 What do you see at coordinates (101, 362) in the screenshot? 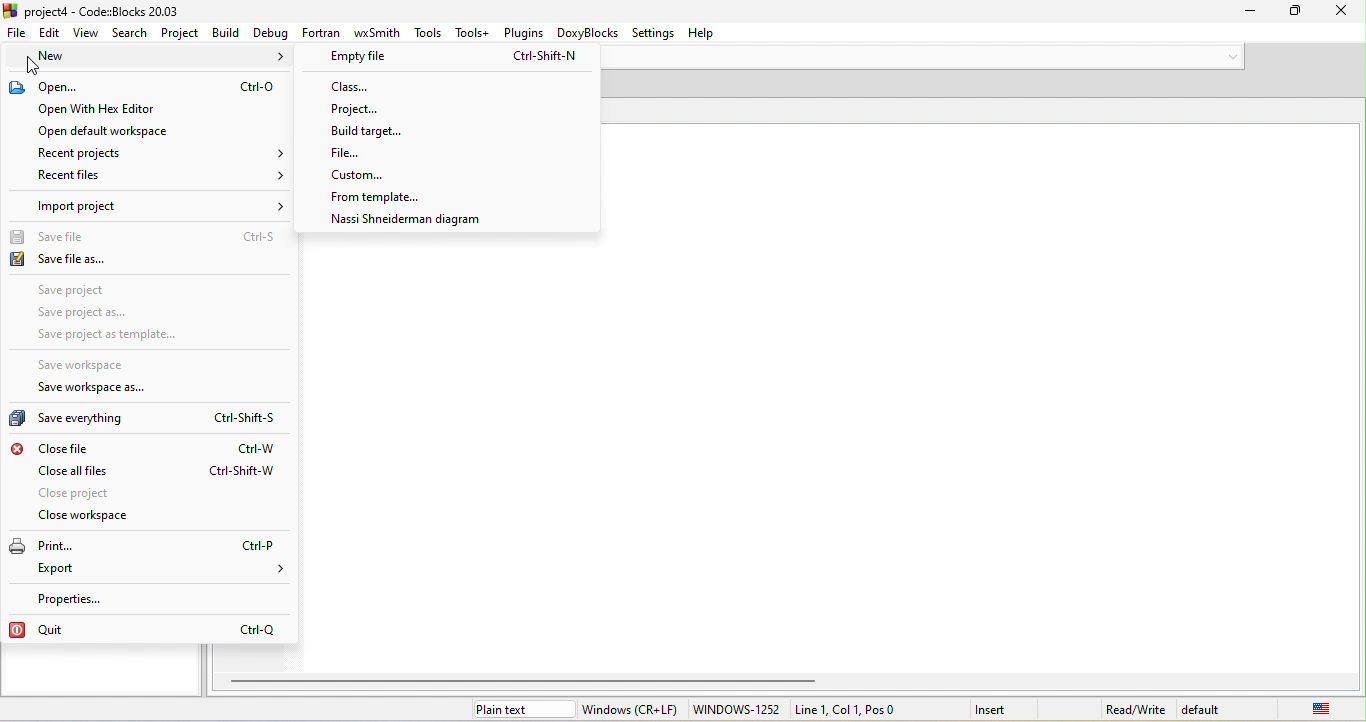
I see `save workspace` at bounding box center [101, 362].